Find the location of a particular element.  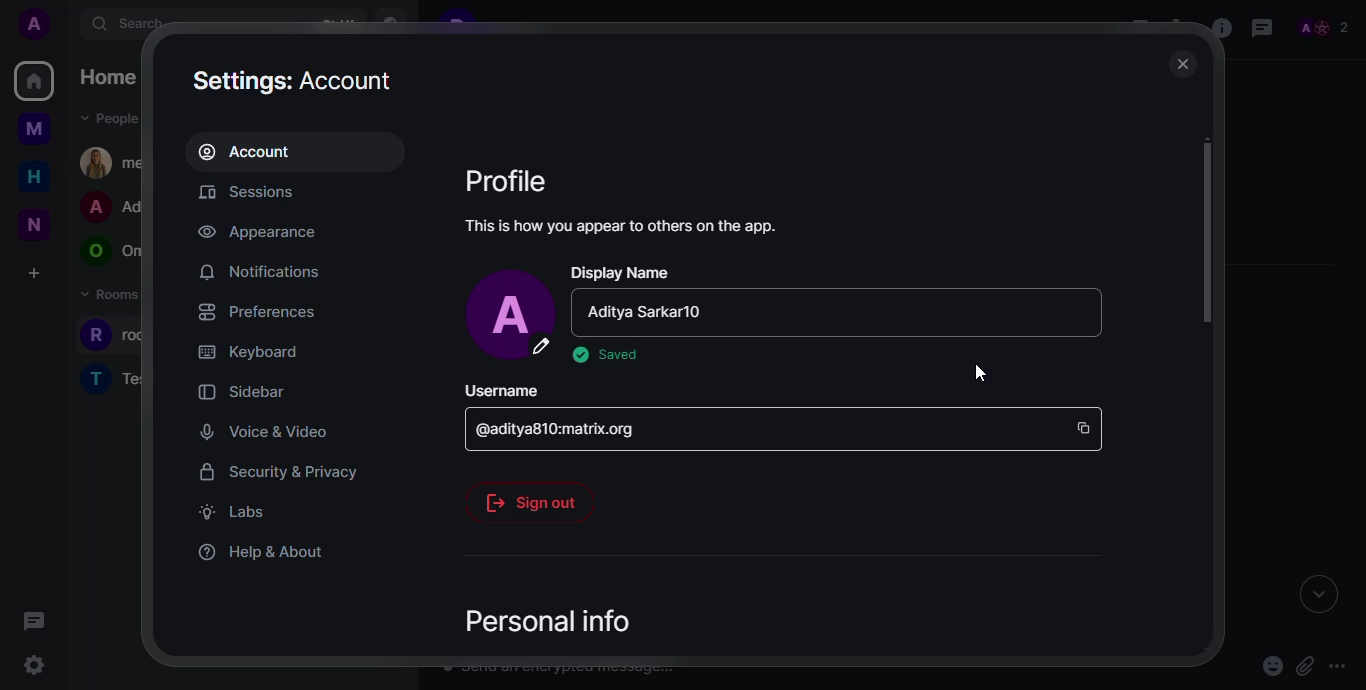

account is located at coordinates (253, 151).